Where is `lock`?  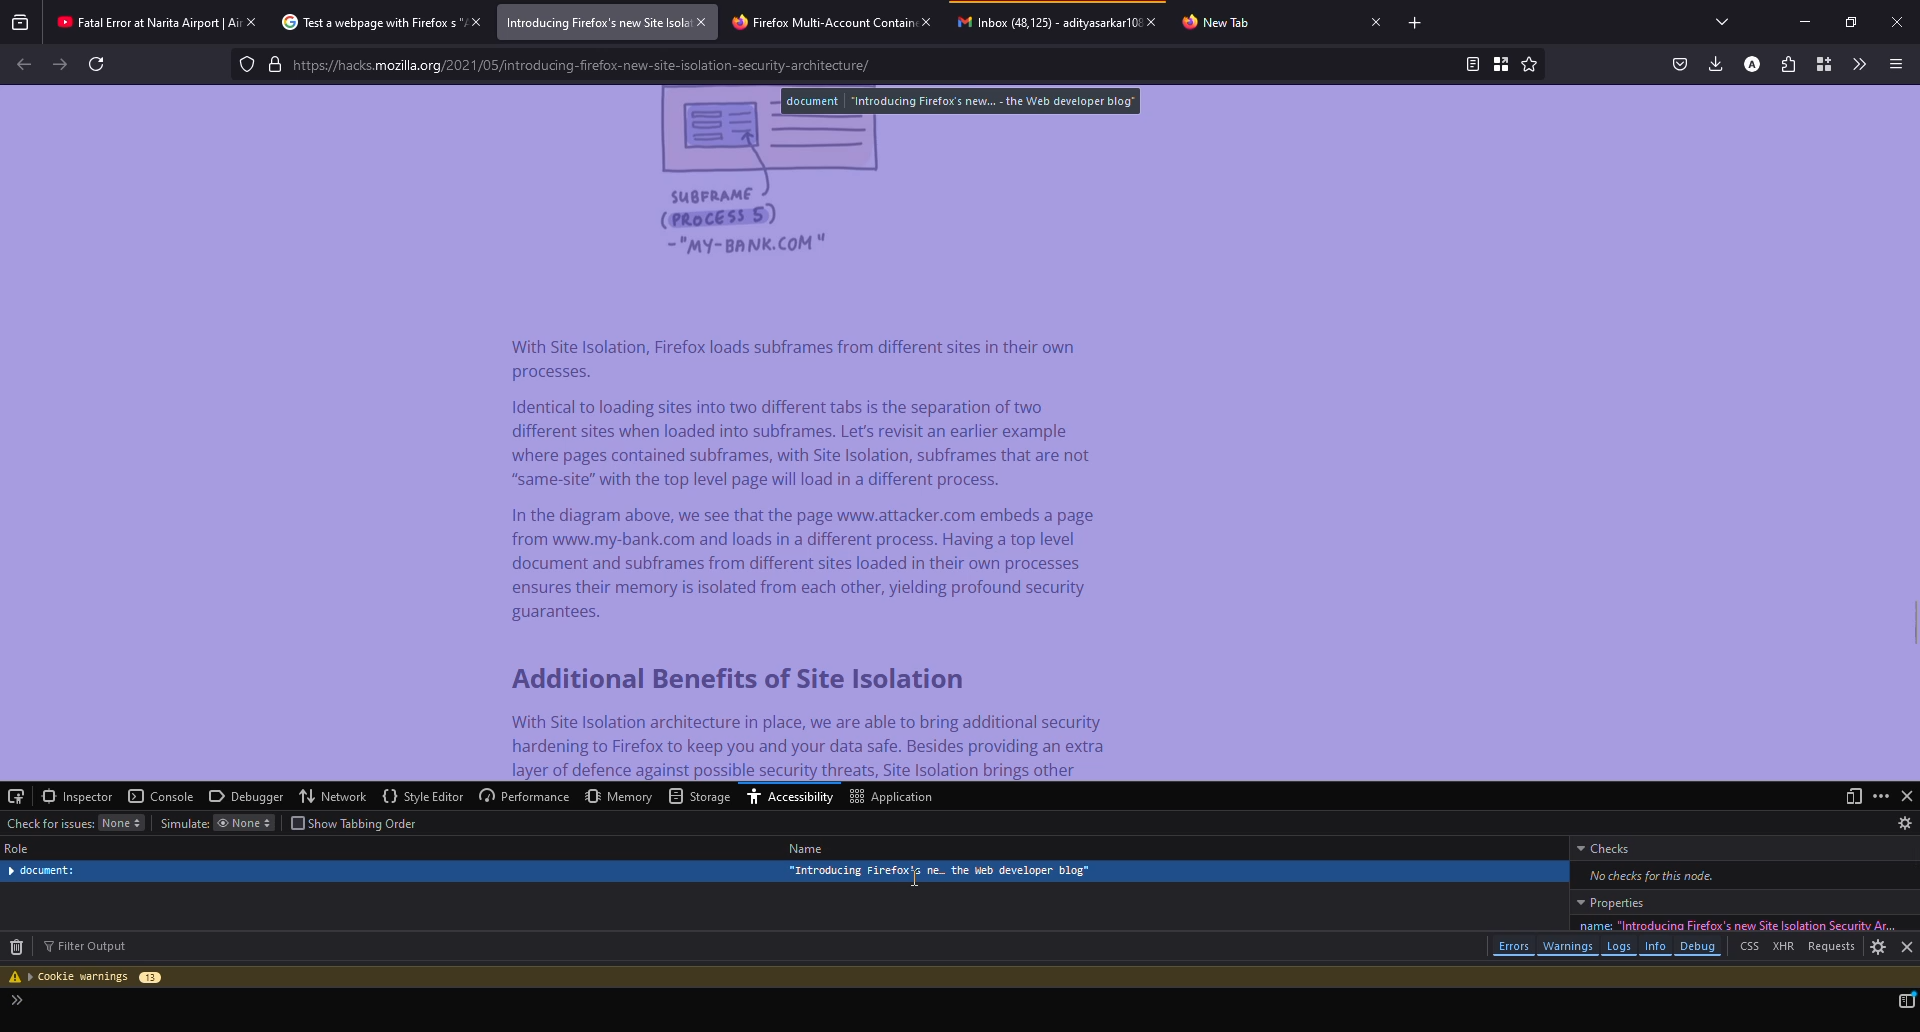
lock is located at coordinates (275, 64).